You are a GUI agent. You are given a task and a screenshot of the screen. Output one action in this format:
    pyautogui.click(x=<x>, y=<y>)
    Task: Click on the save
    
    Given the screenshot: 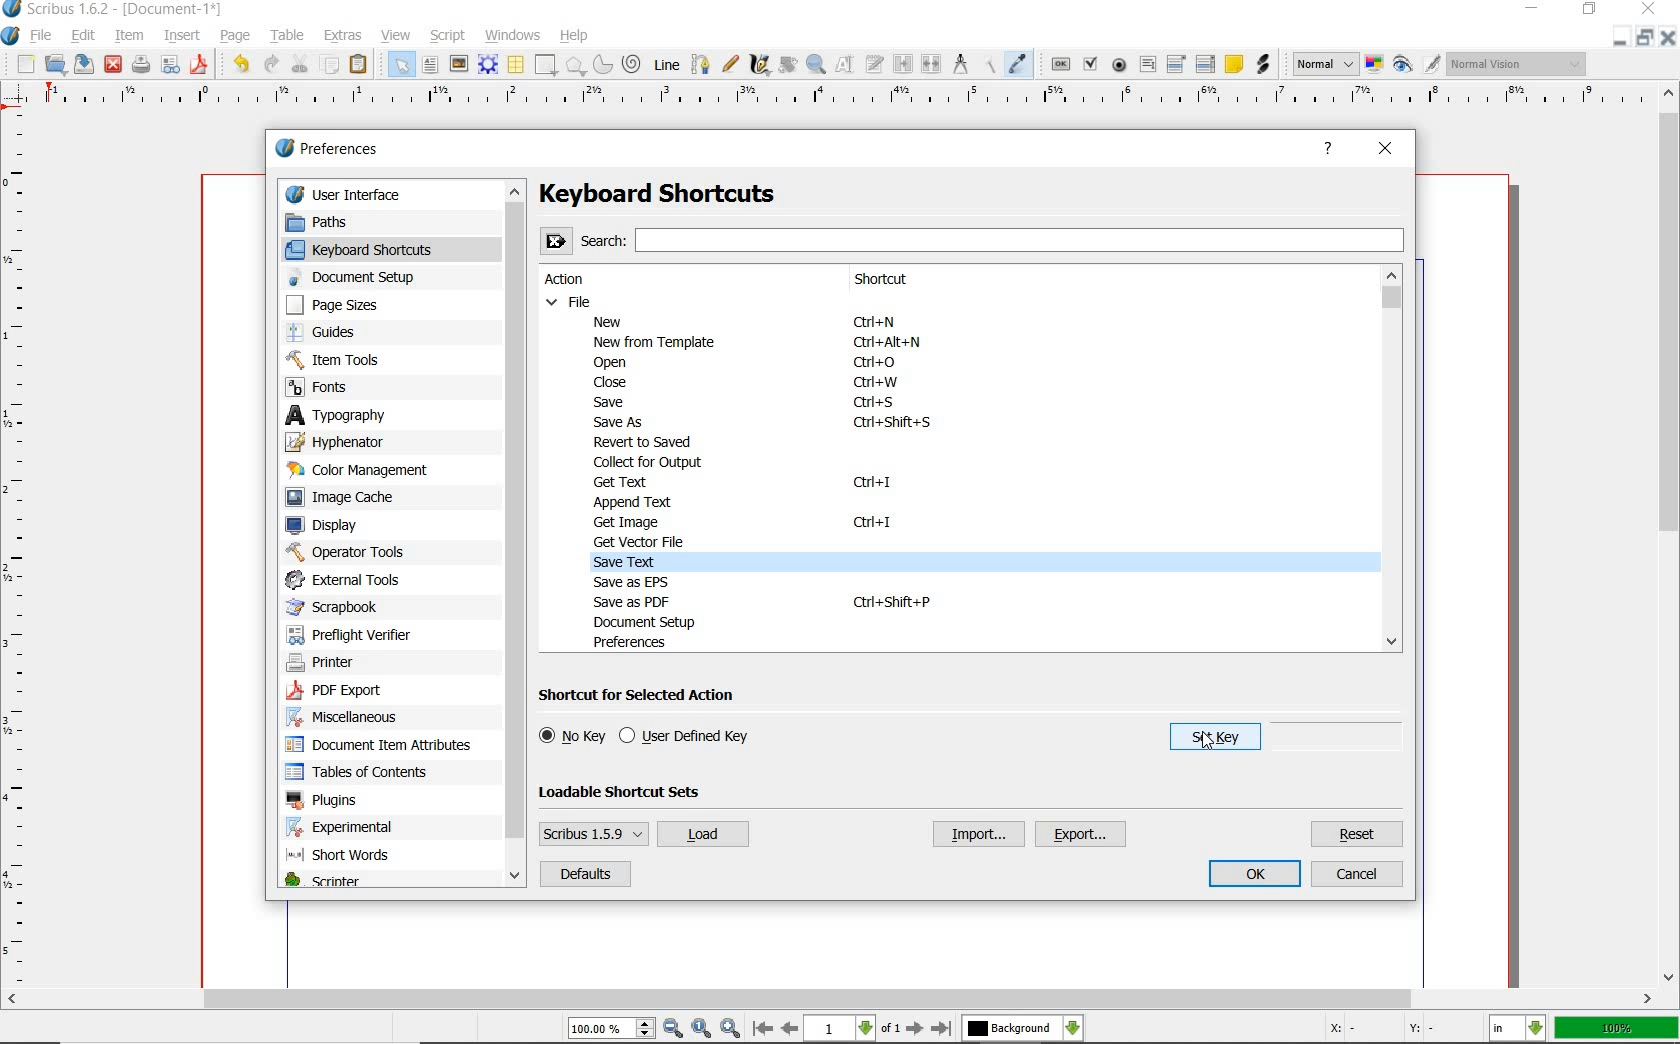 What is the action you would take?
    pyautogui.click(x=615, y=401)
    